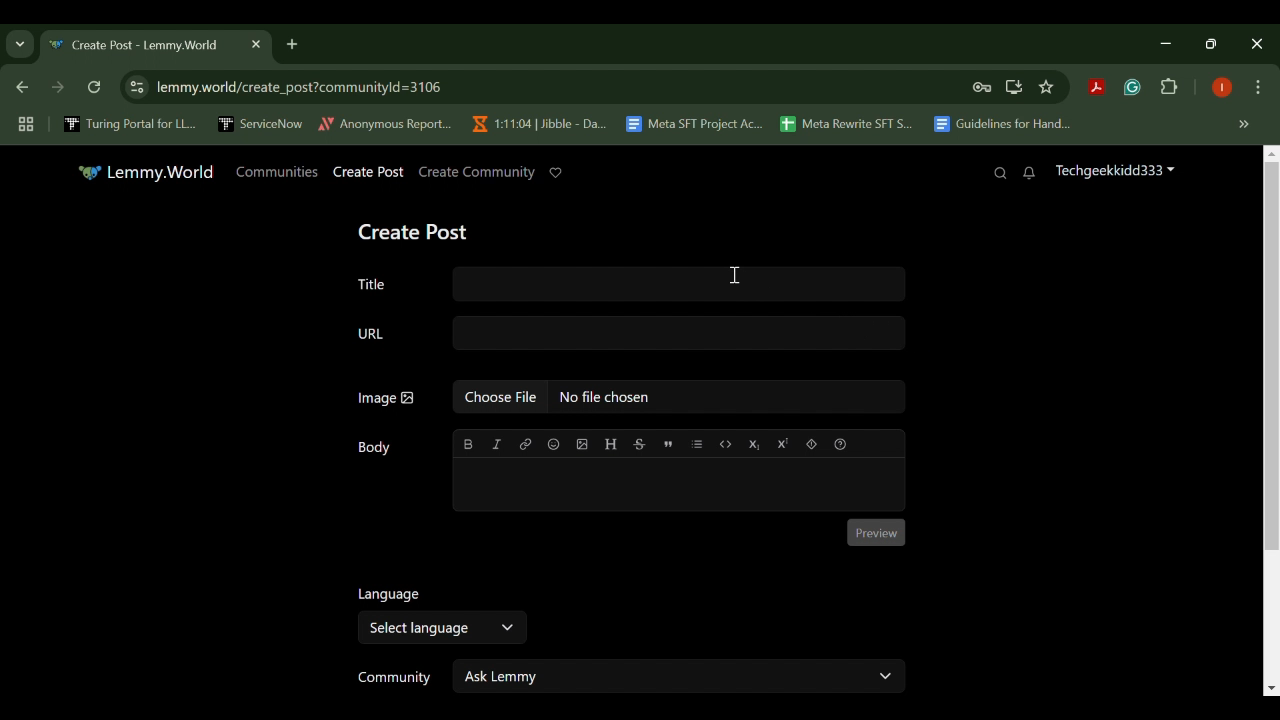 Image resolution: width=1280 pixels, height=720 pixels. I want to click on Title, so click(626, 281).